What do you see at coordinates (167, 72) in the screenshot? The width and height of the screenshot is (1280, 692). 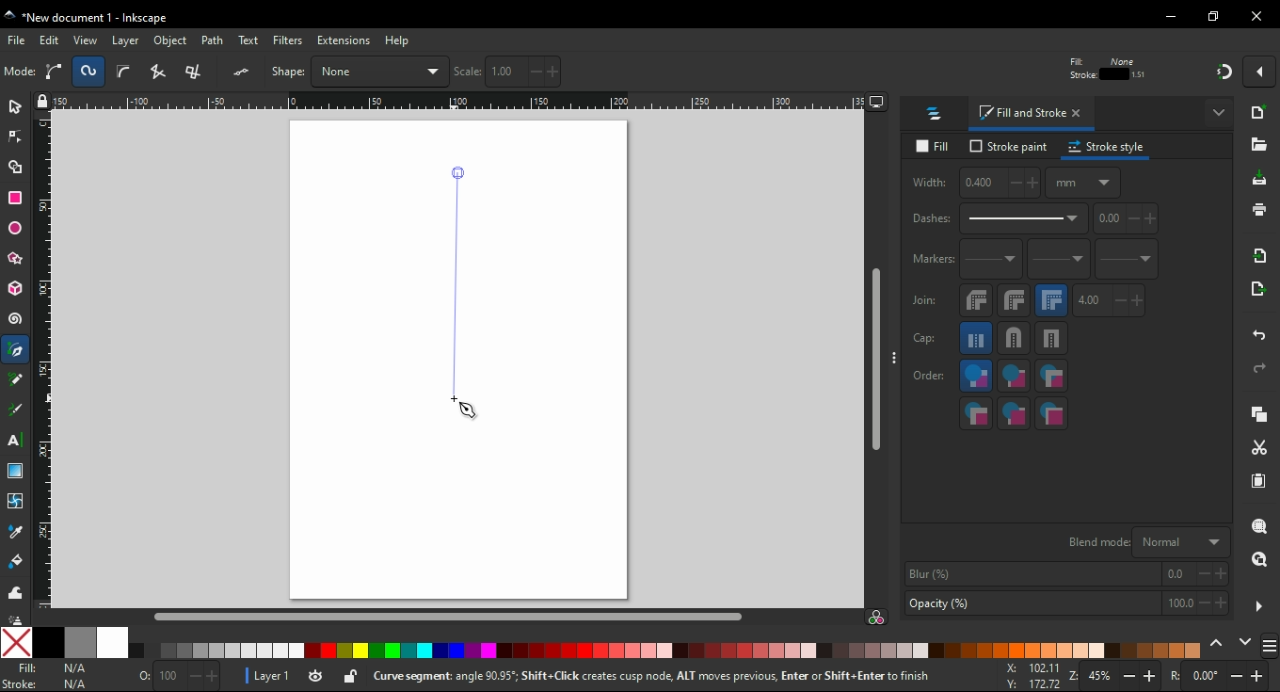 I see `object rotate 90 CCW` at bounding box center [167, 72].